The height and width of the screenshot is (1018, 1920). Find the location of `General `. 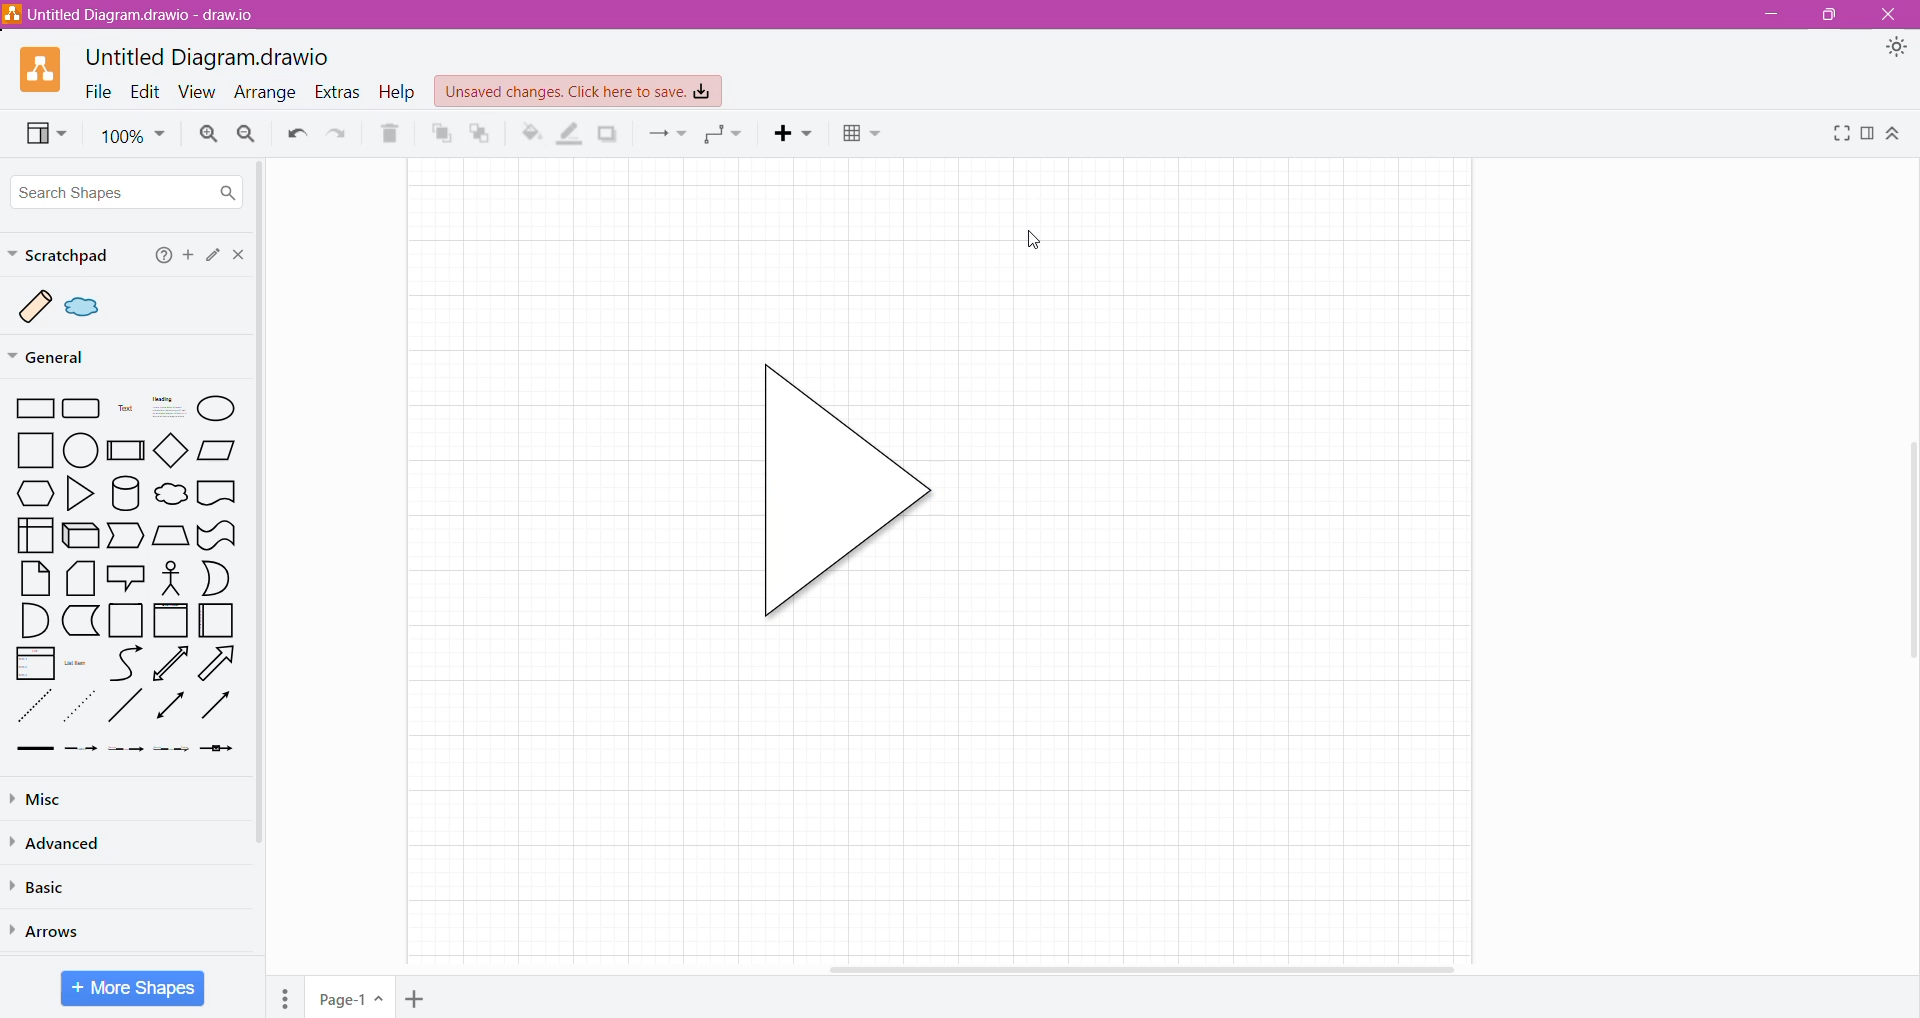

General  is located at coordinates (62, 358).